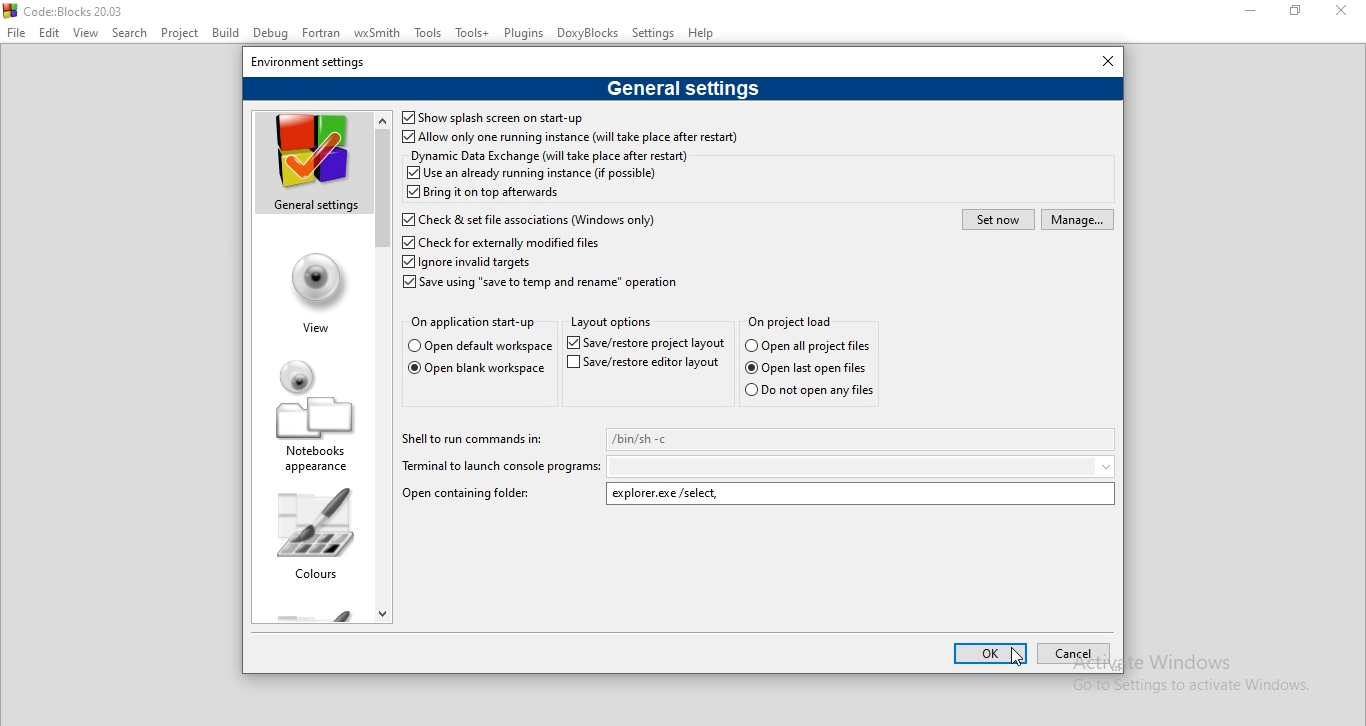 The height and width of the screenshot is (726, 1366). What do you see at coordinates (315, 61) in the screenshot?
I see `environment` at bounding box center [315, 61].